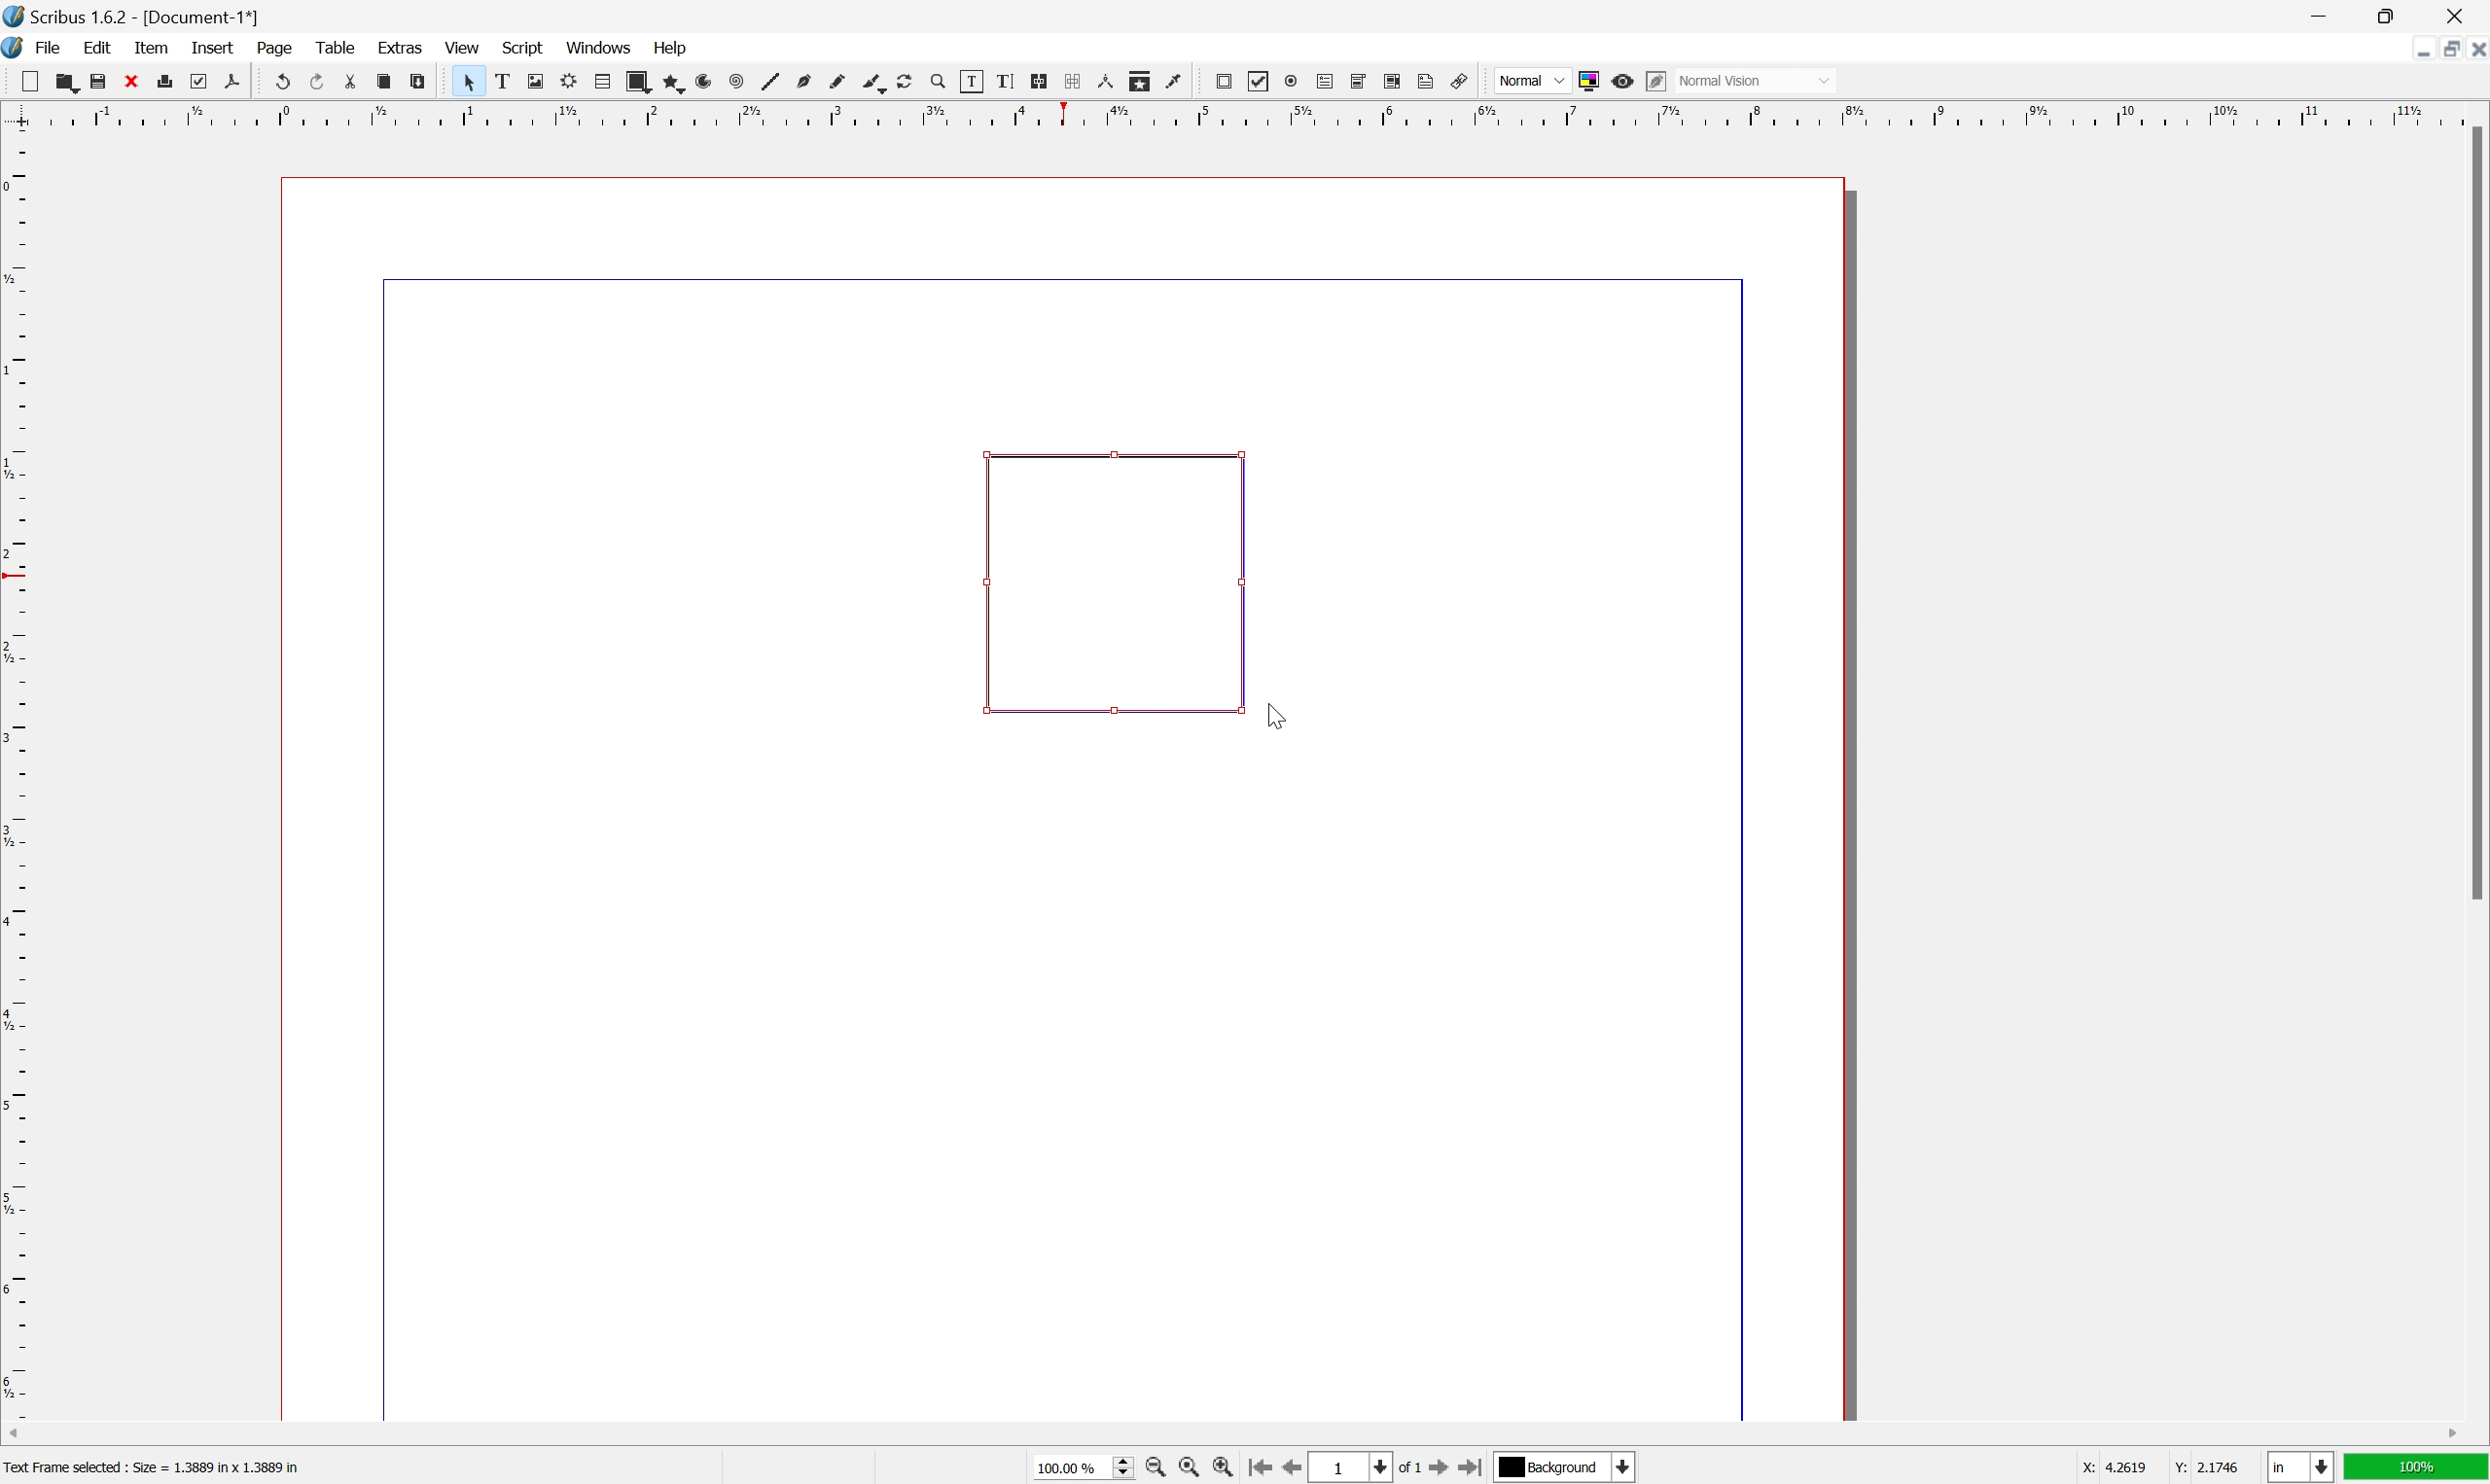 The width and height of the screenshot is (2490, 1484). I want to click on copy, so click(383, 81).